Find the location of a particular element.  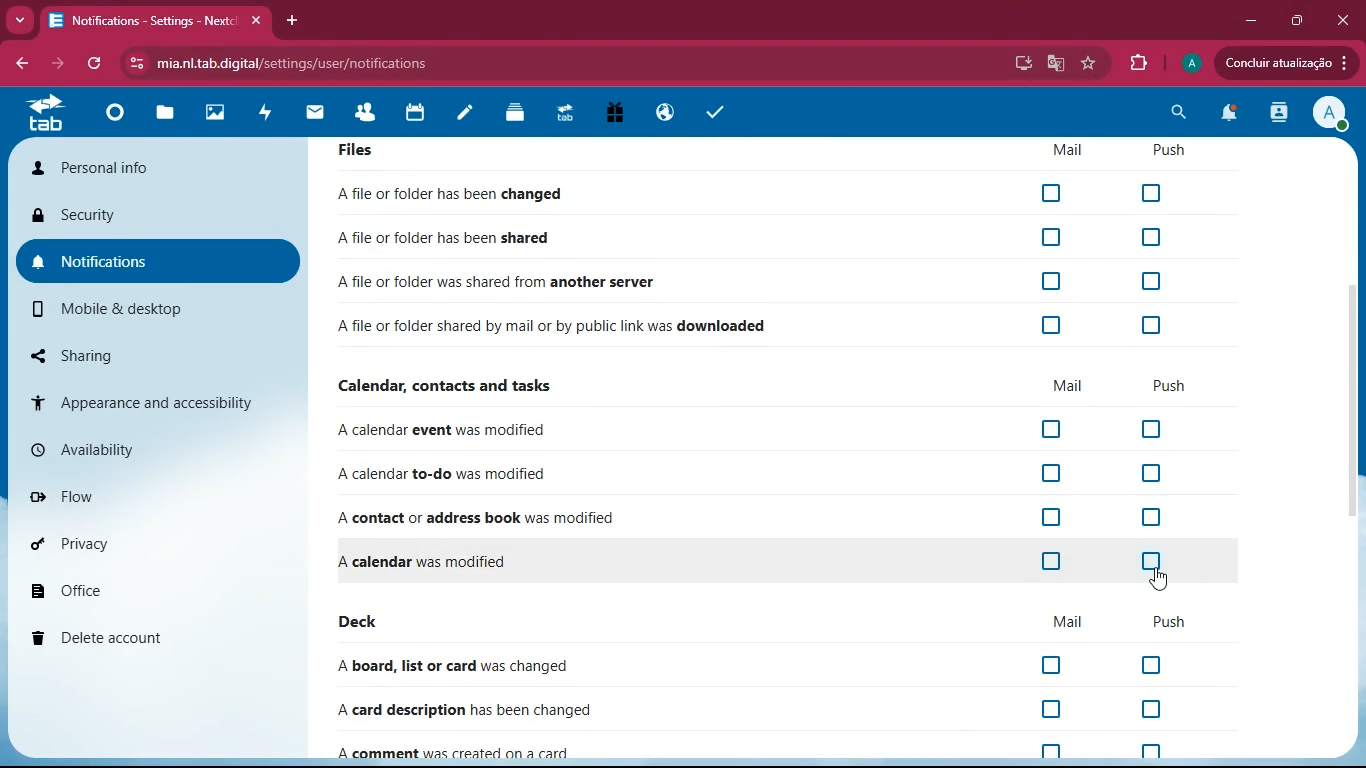

url is located at coordinates (336, 63).